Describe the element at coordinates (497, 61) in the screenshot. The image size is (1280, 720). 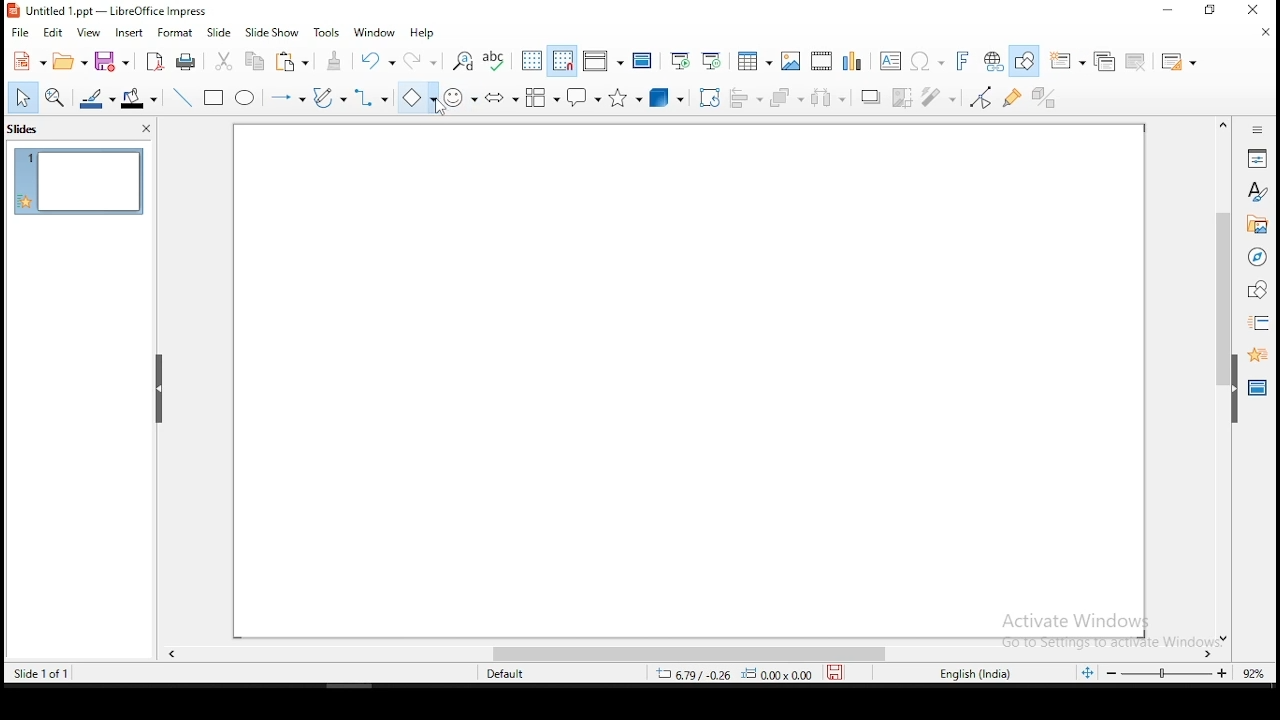
I see `spell check` at that location.